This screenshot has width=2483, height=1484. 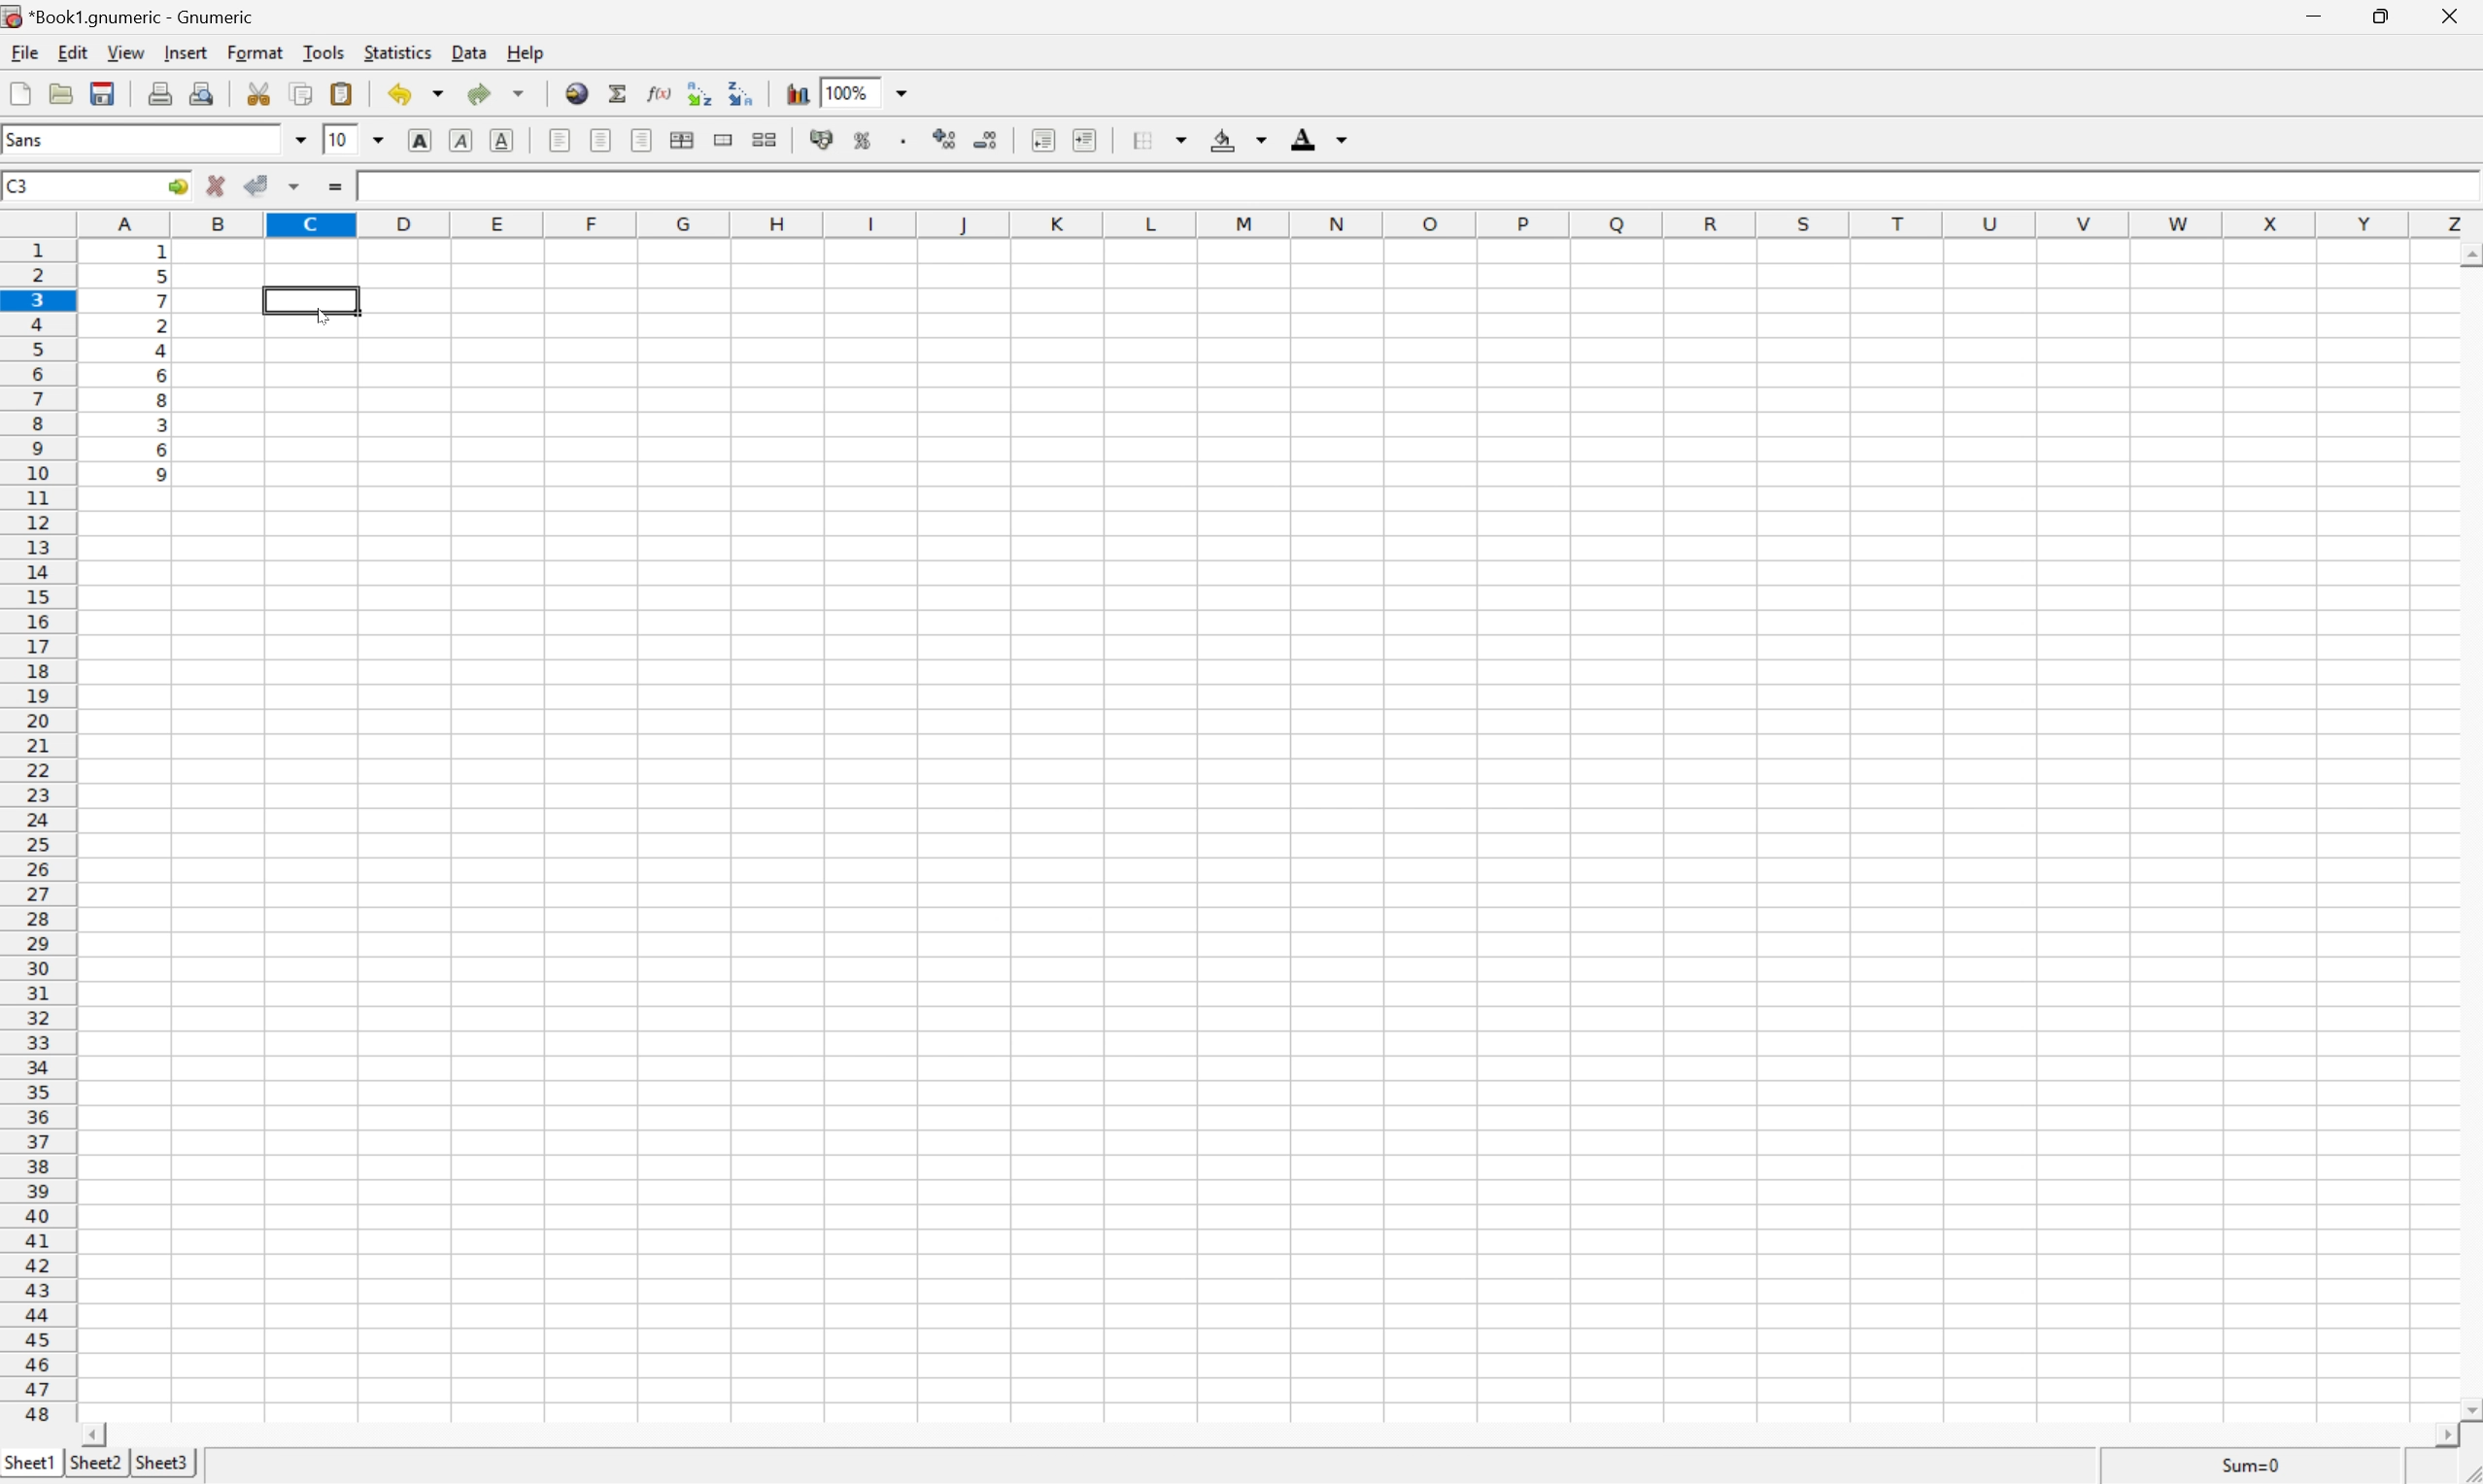 I want to click on scroll left, so click(x=95, y=1432).